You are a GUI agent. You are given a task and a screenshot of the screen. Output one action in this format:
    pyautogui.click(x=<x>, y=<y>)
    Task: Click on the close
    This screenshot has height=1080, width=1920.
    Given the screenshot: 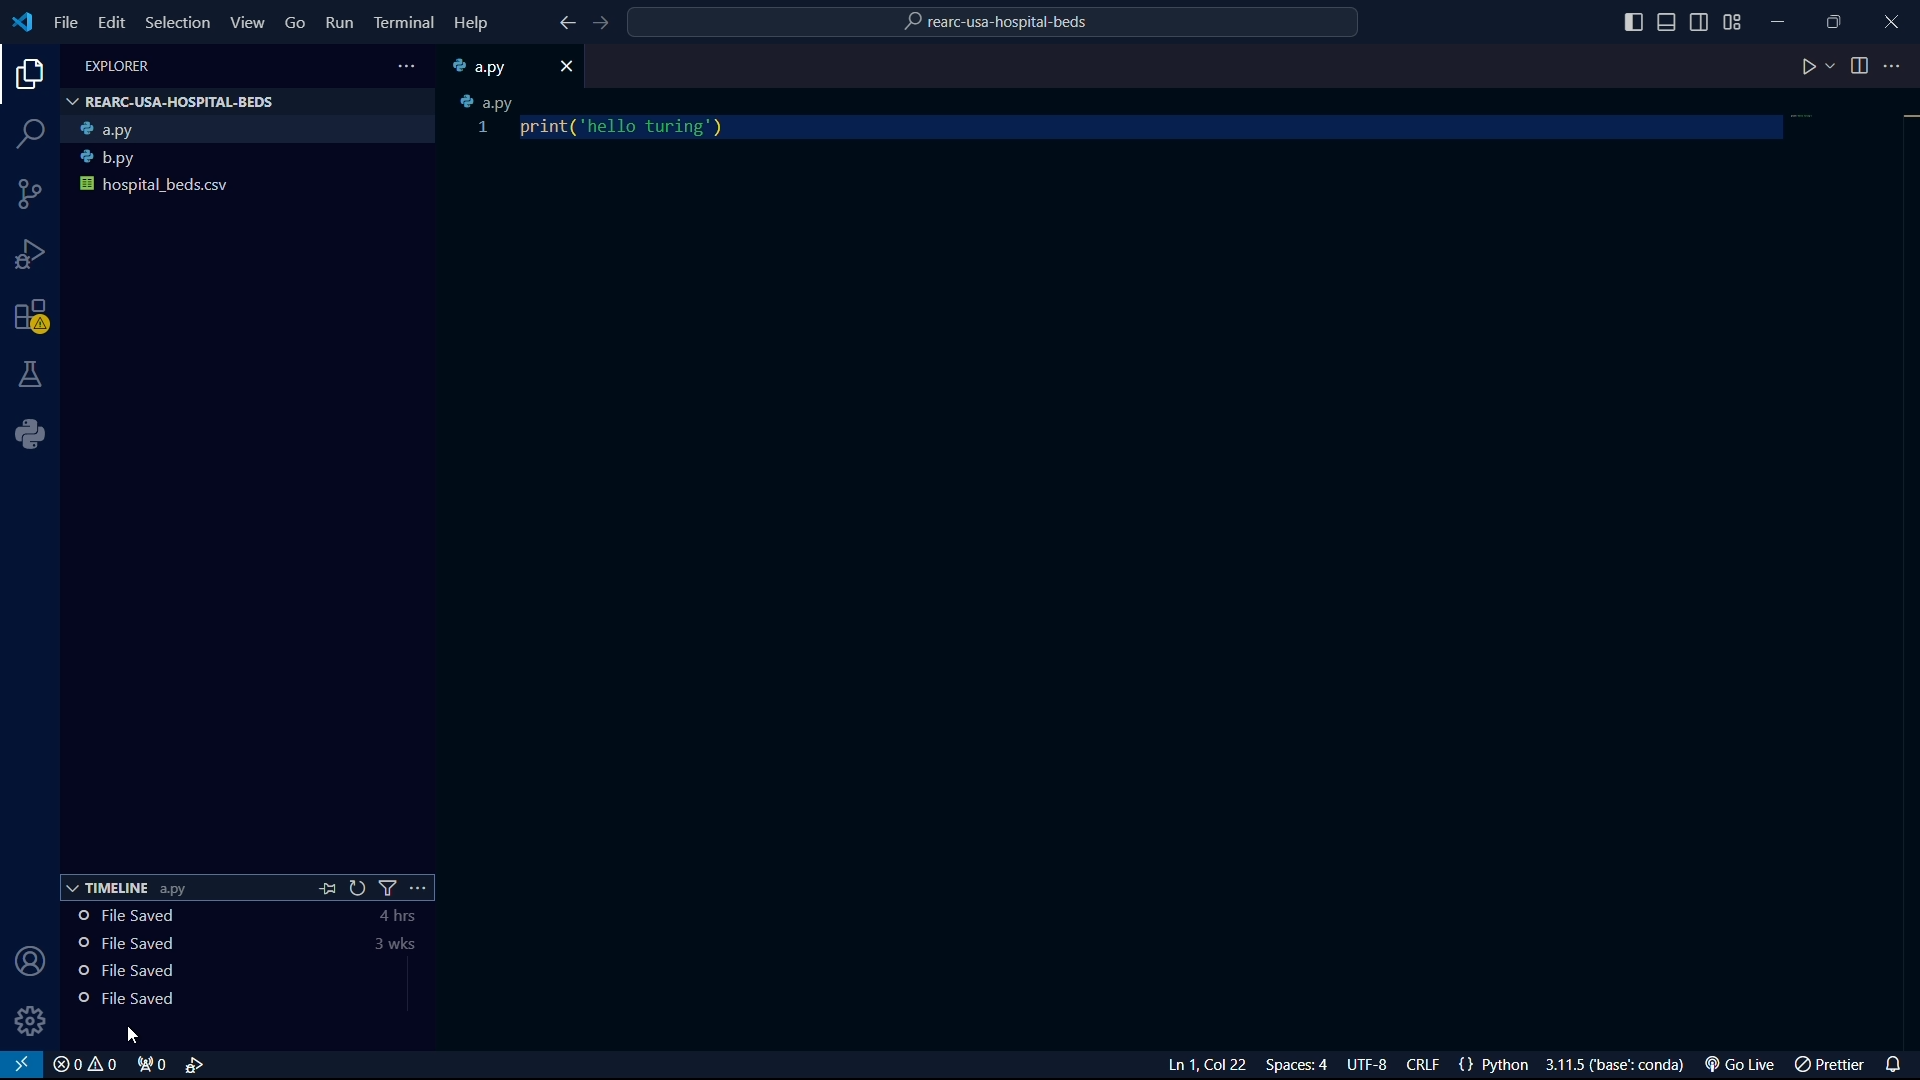 What is the action you would take?
    pyautogui.click(x=567, y=68)
    